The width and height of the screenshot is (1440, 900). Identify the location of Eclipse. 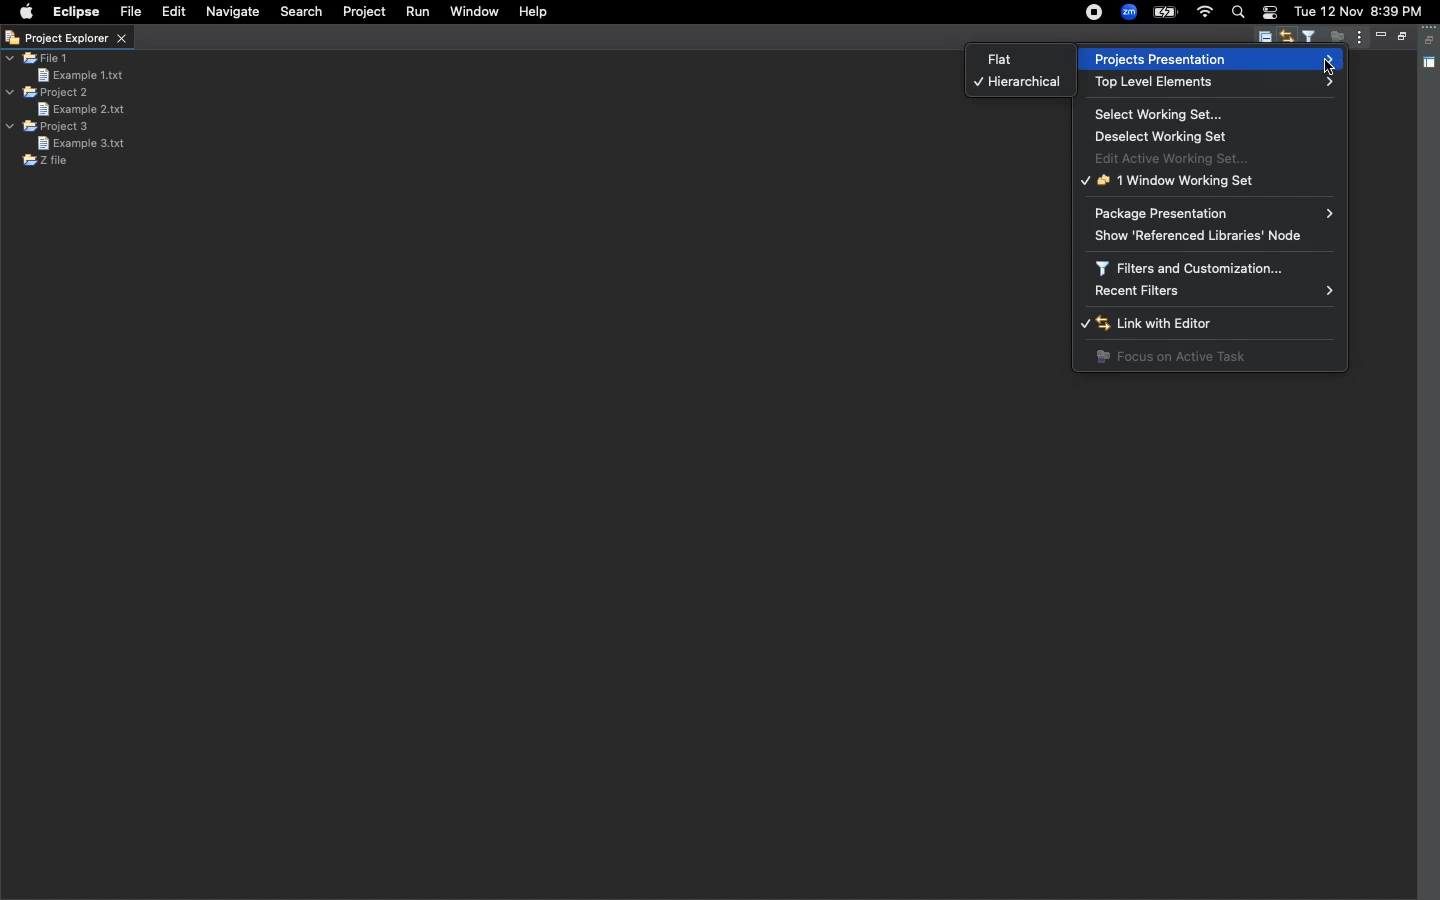
(77, 13).